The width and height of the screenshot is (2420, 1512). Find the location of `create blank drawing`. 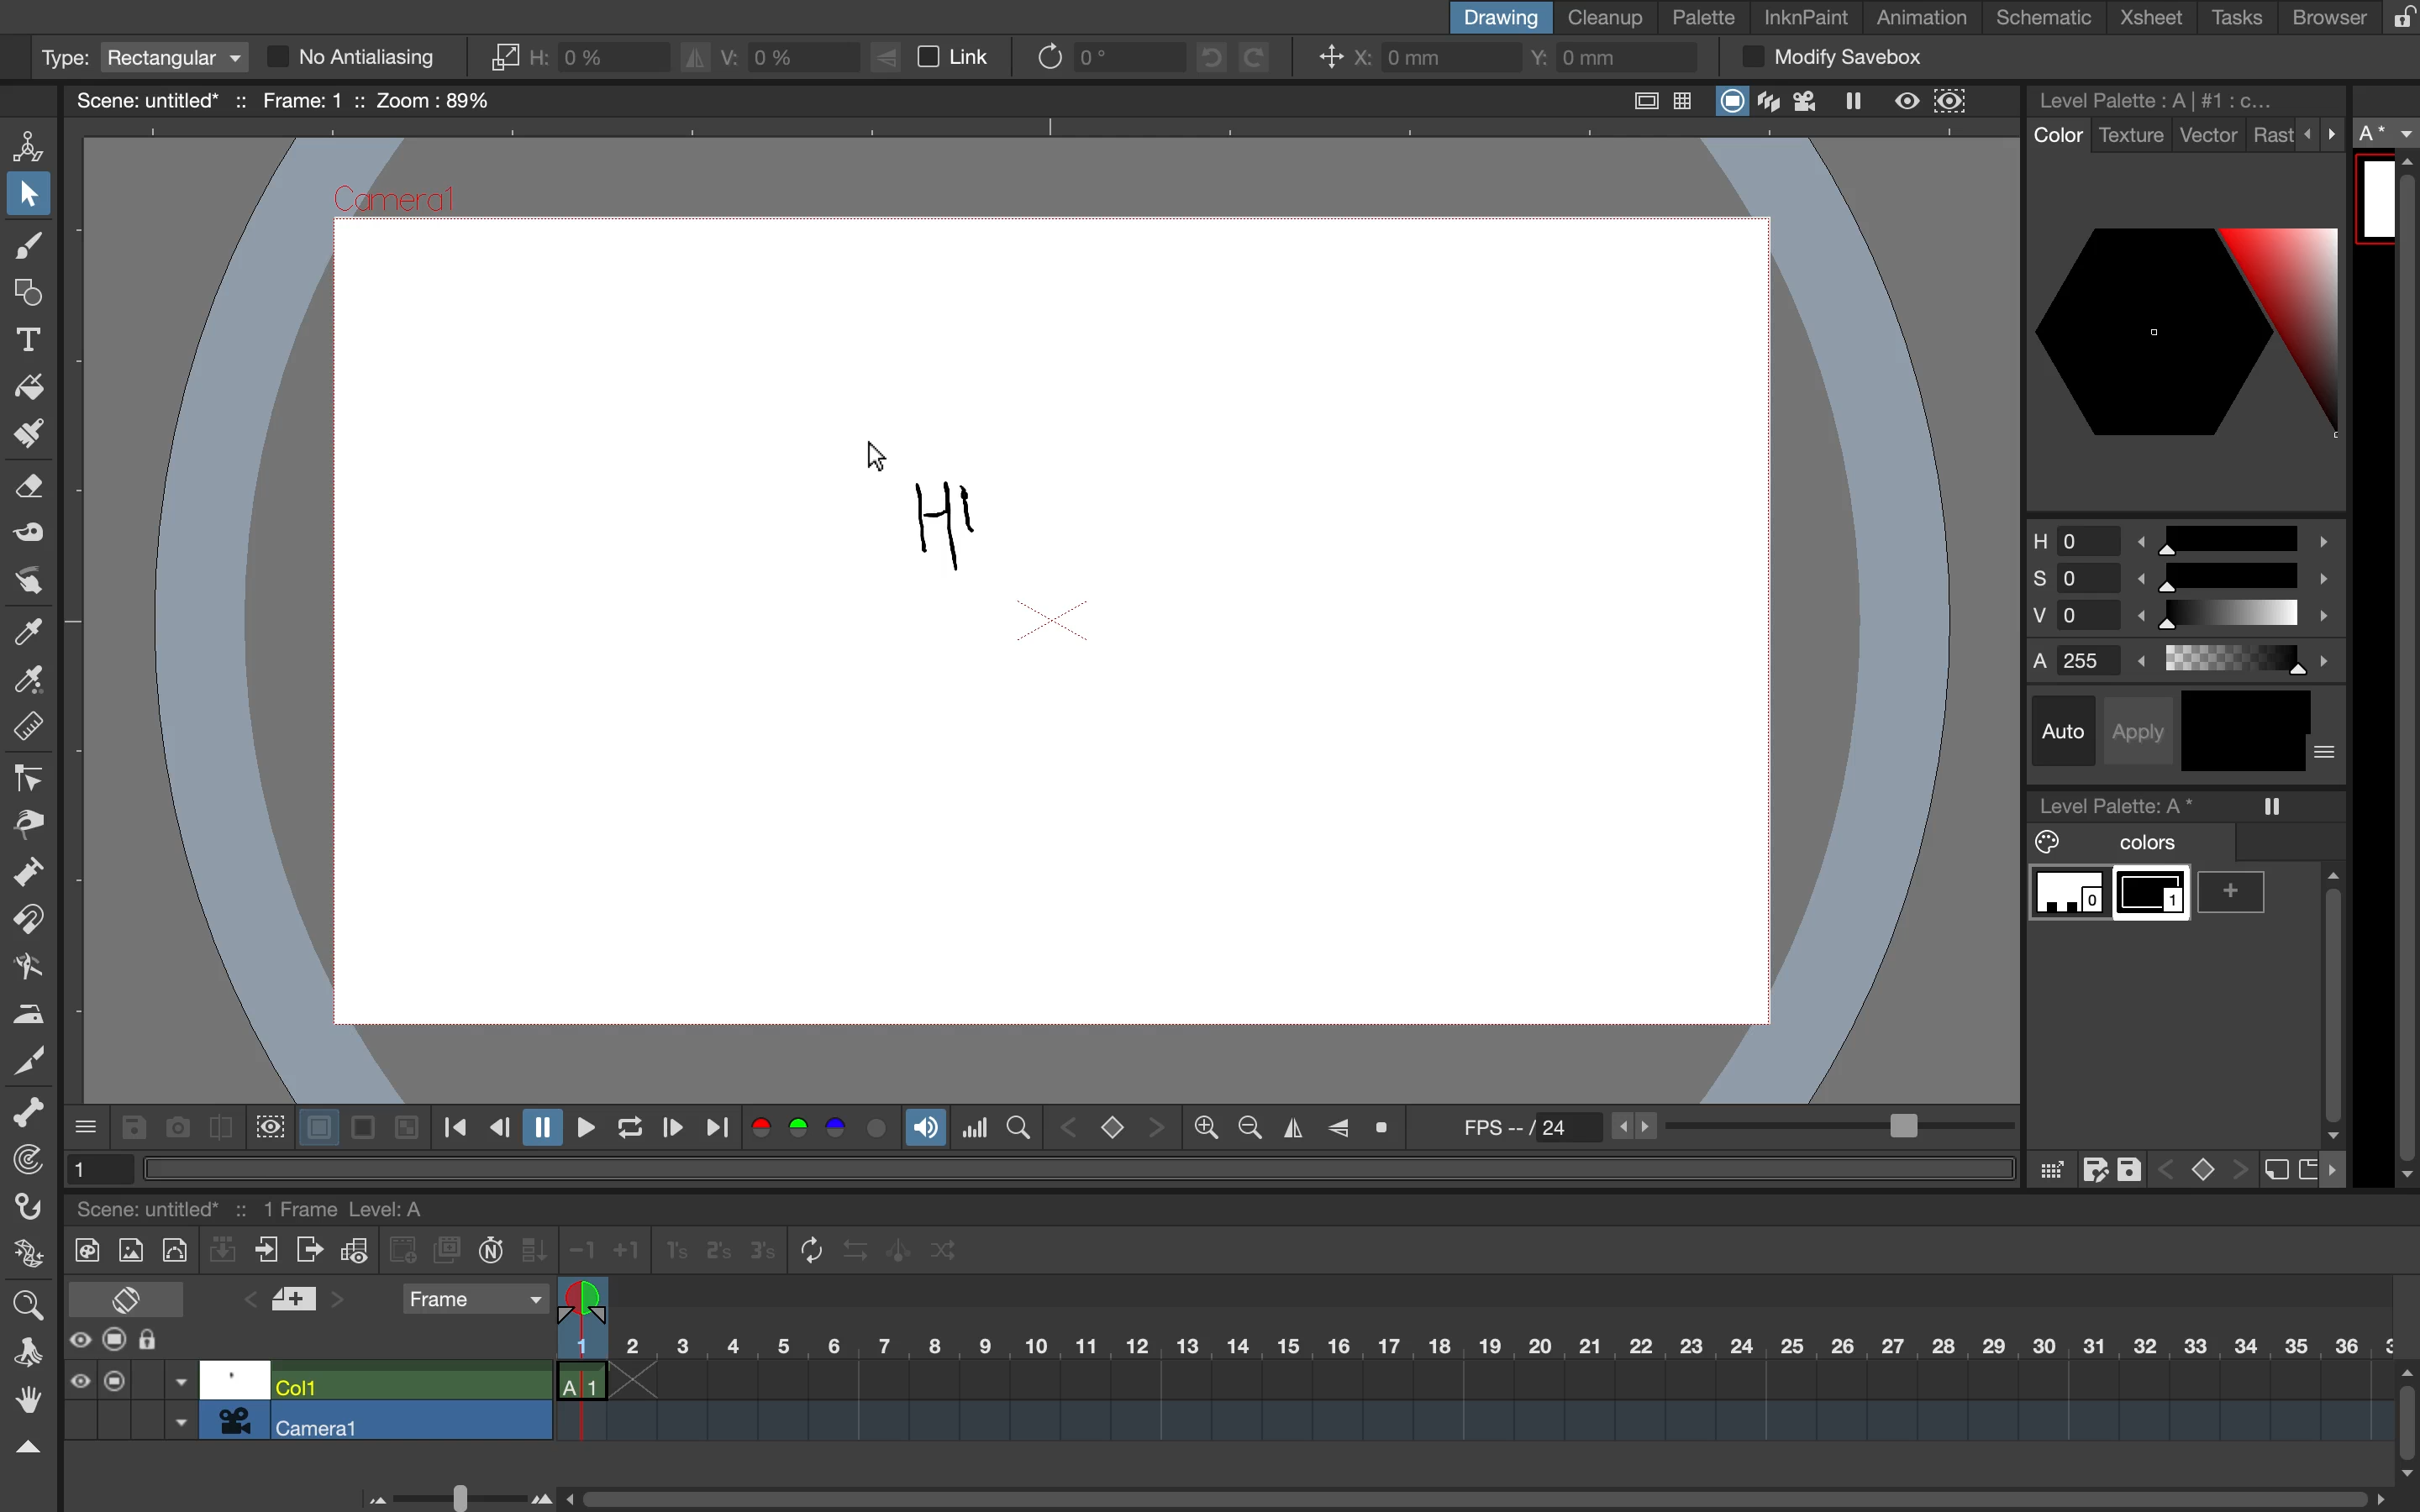

create blank drawing is located at coordinates (406, 1250).